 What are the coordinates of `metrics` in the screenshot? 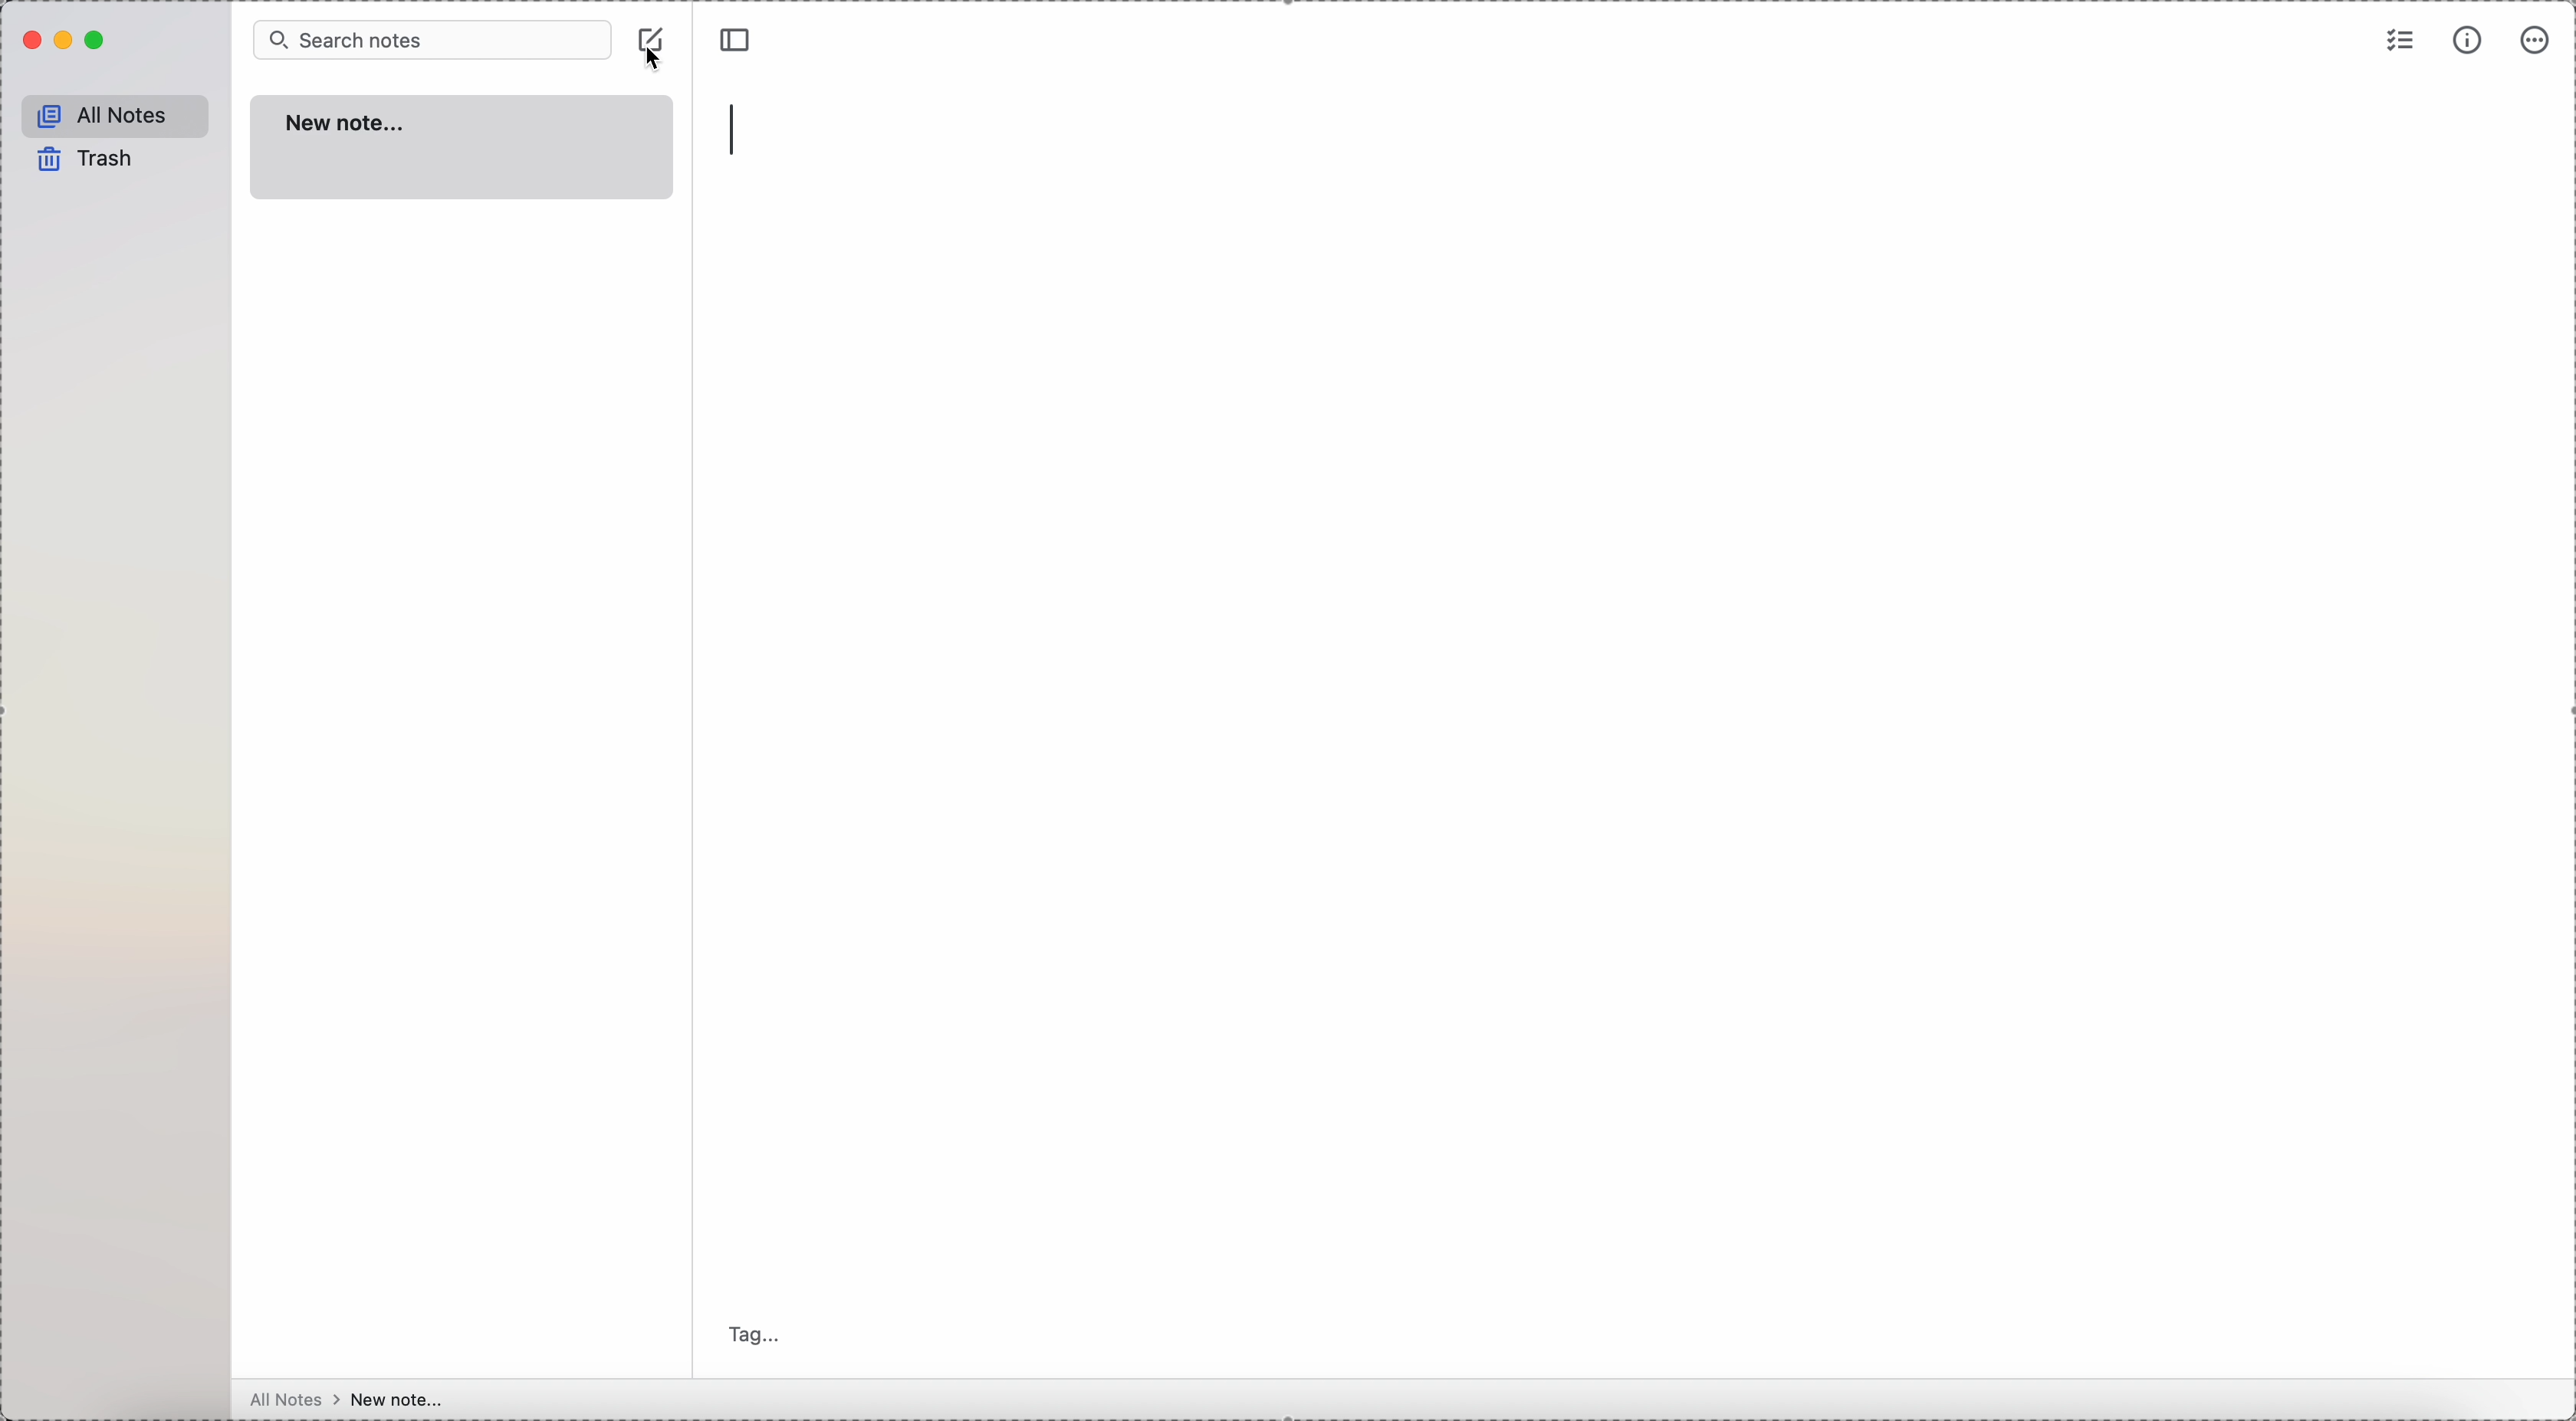 It's located at (2470, 41).